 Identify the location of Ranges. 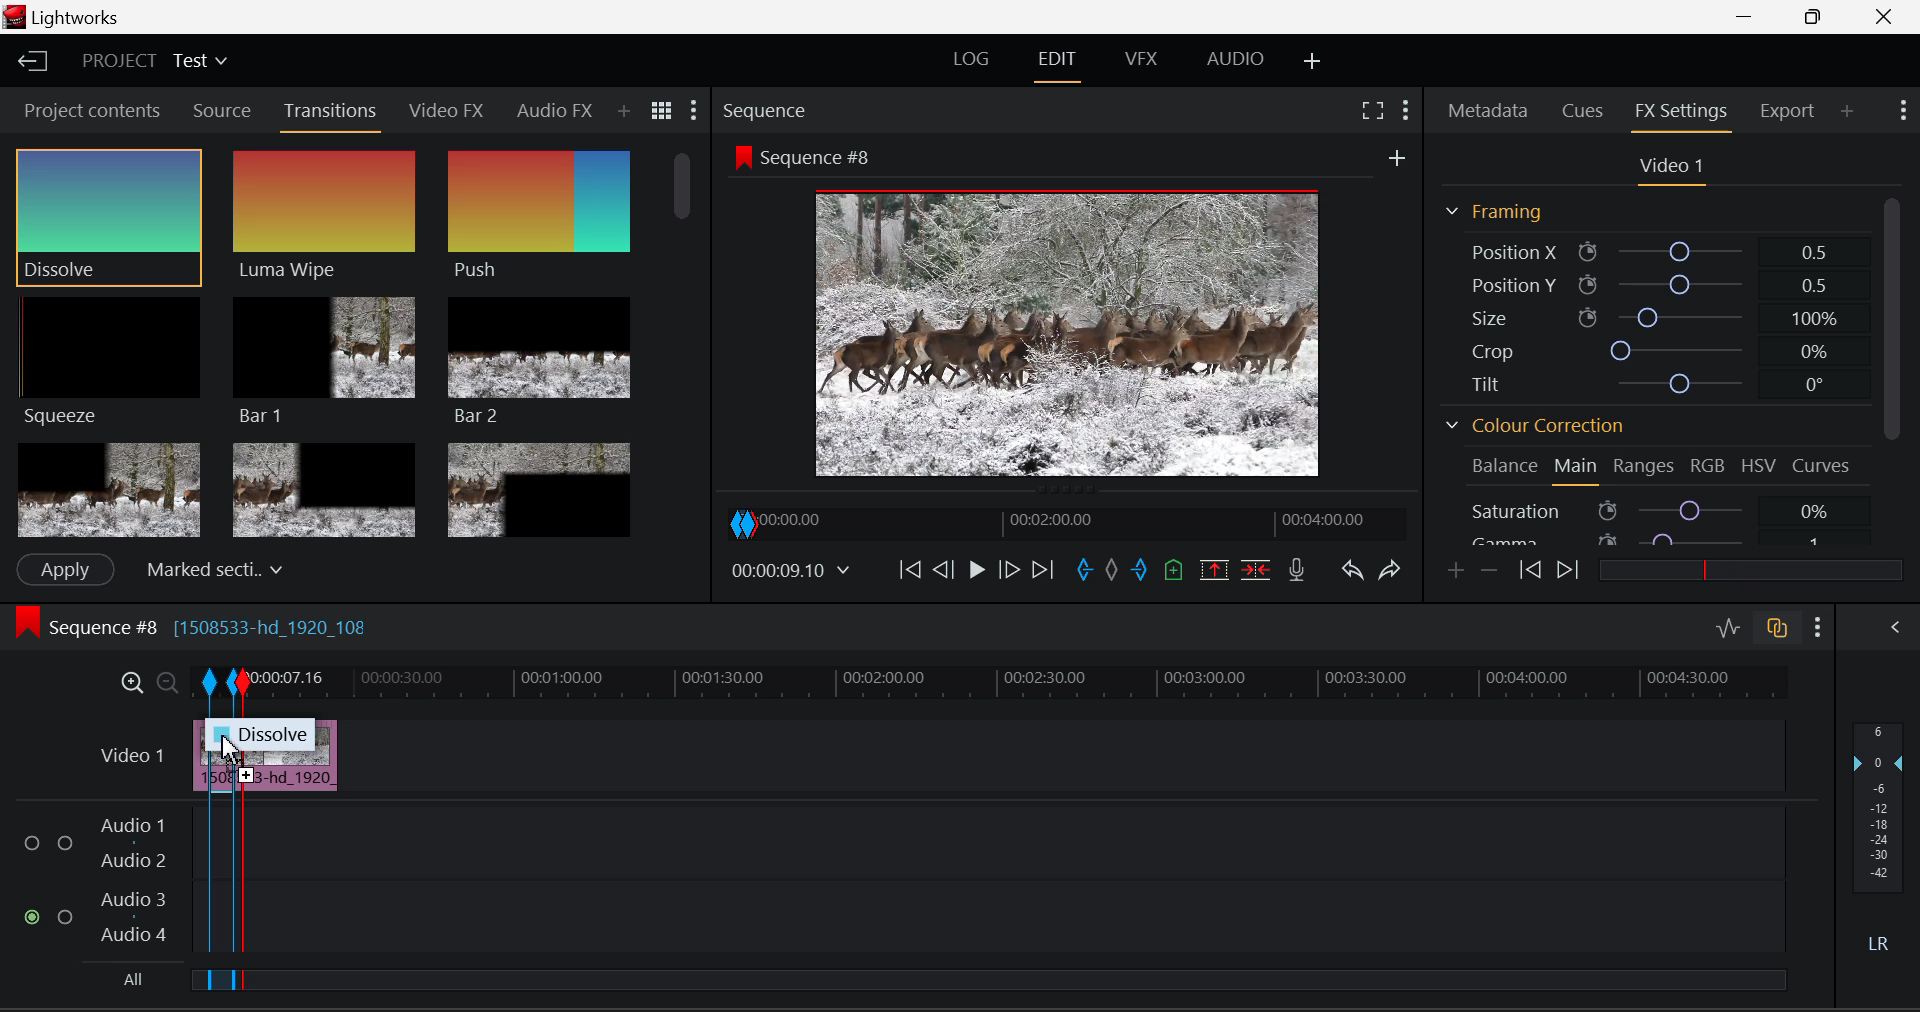
(1644, 468).